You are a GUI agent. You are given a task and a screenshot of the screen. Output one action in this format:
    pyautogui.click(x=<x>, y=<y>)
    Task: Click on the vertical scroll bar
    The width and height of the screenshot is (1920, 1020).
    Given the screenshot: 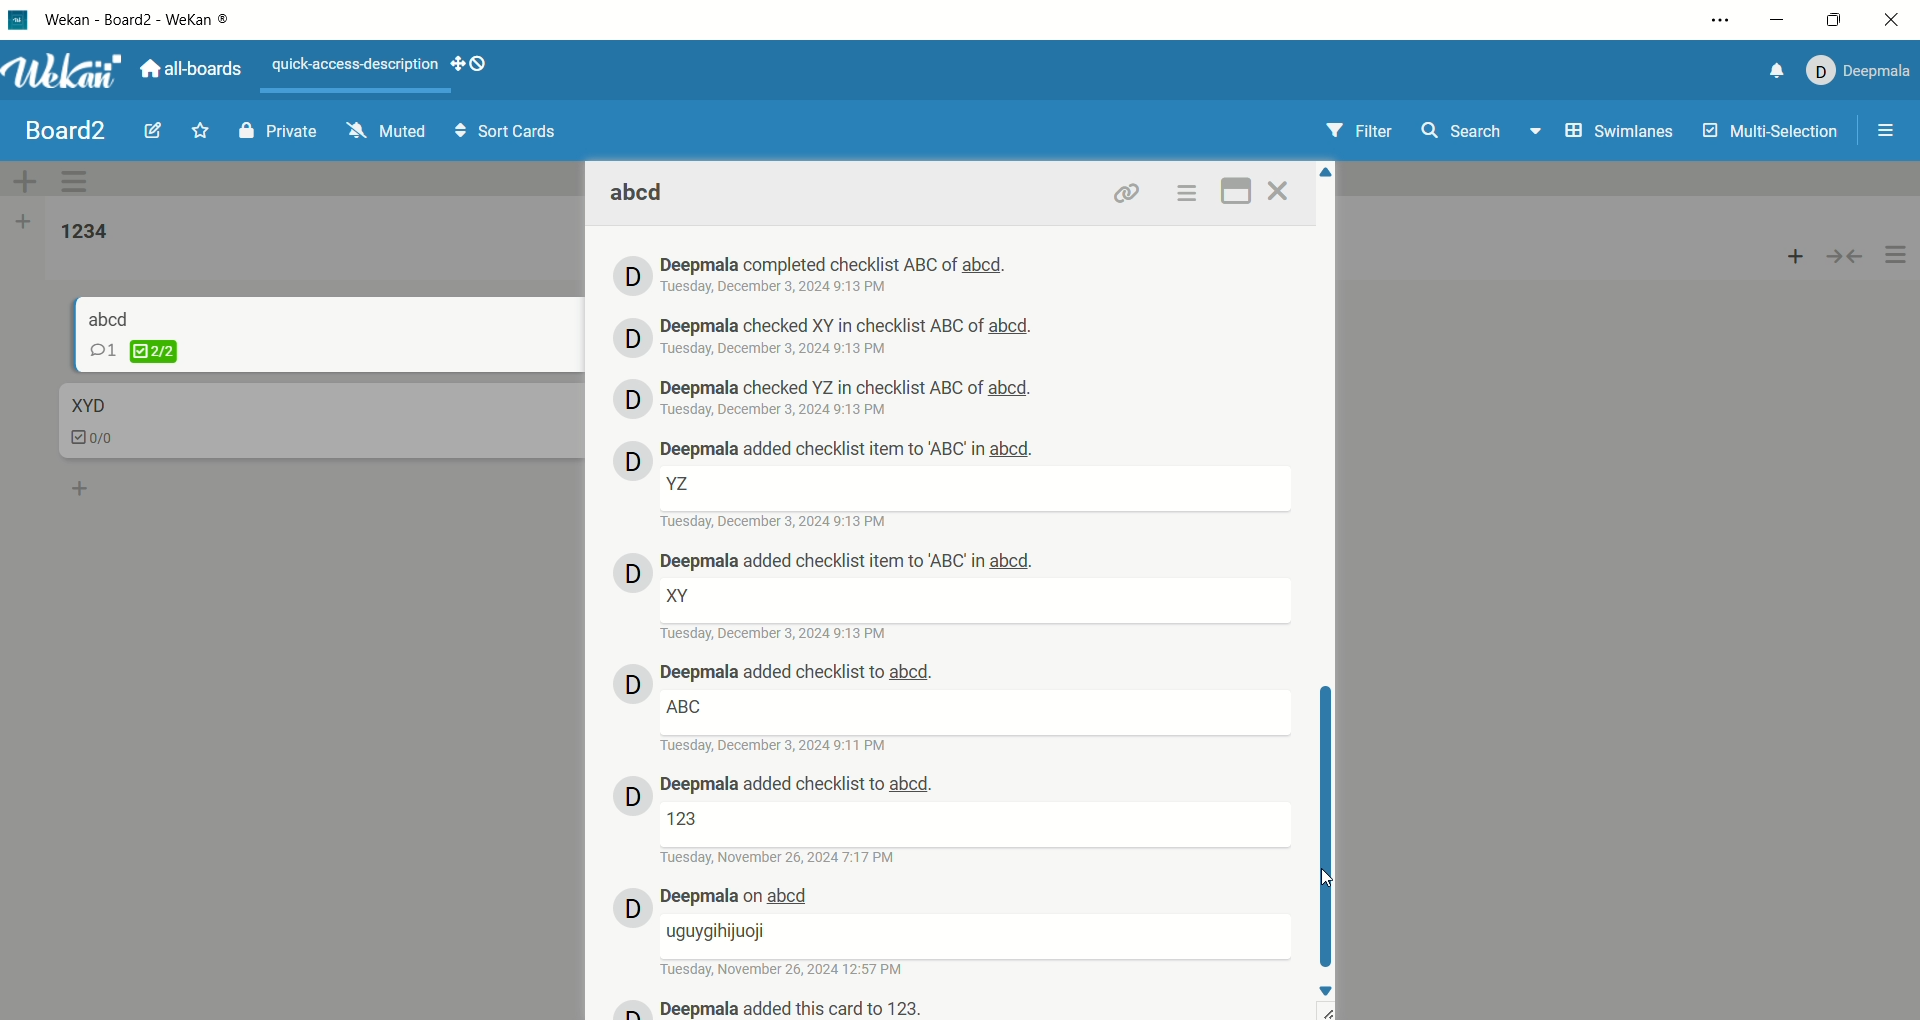 What is the action you would take?
    pyautogui.click(x=1328, y=822)
    